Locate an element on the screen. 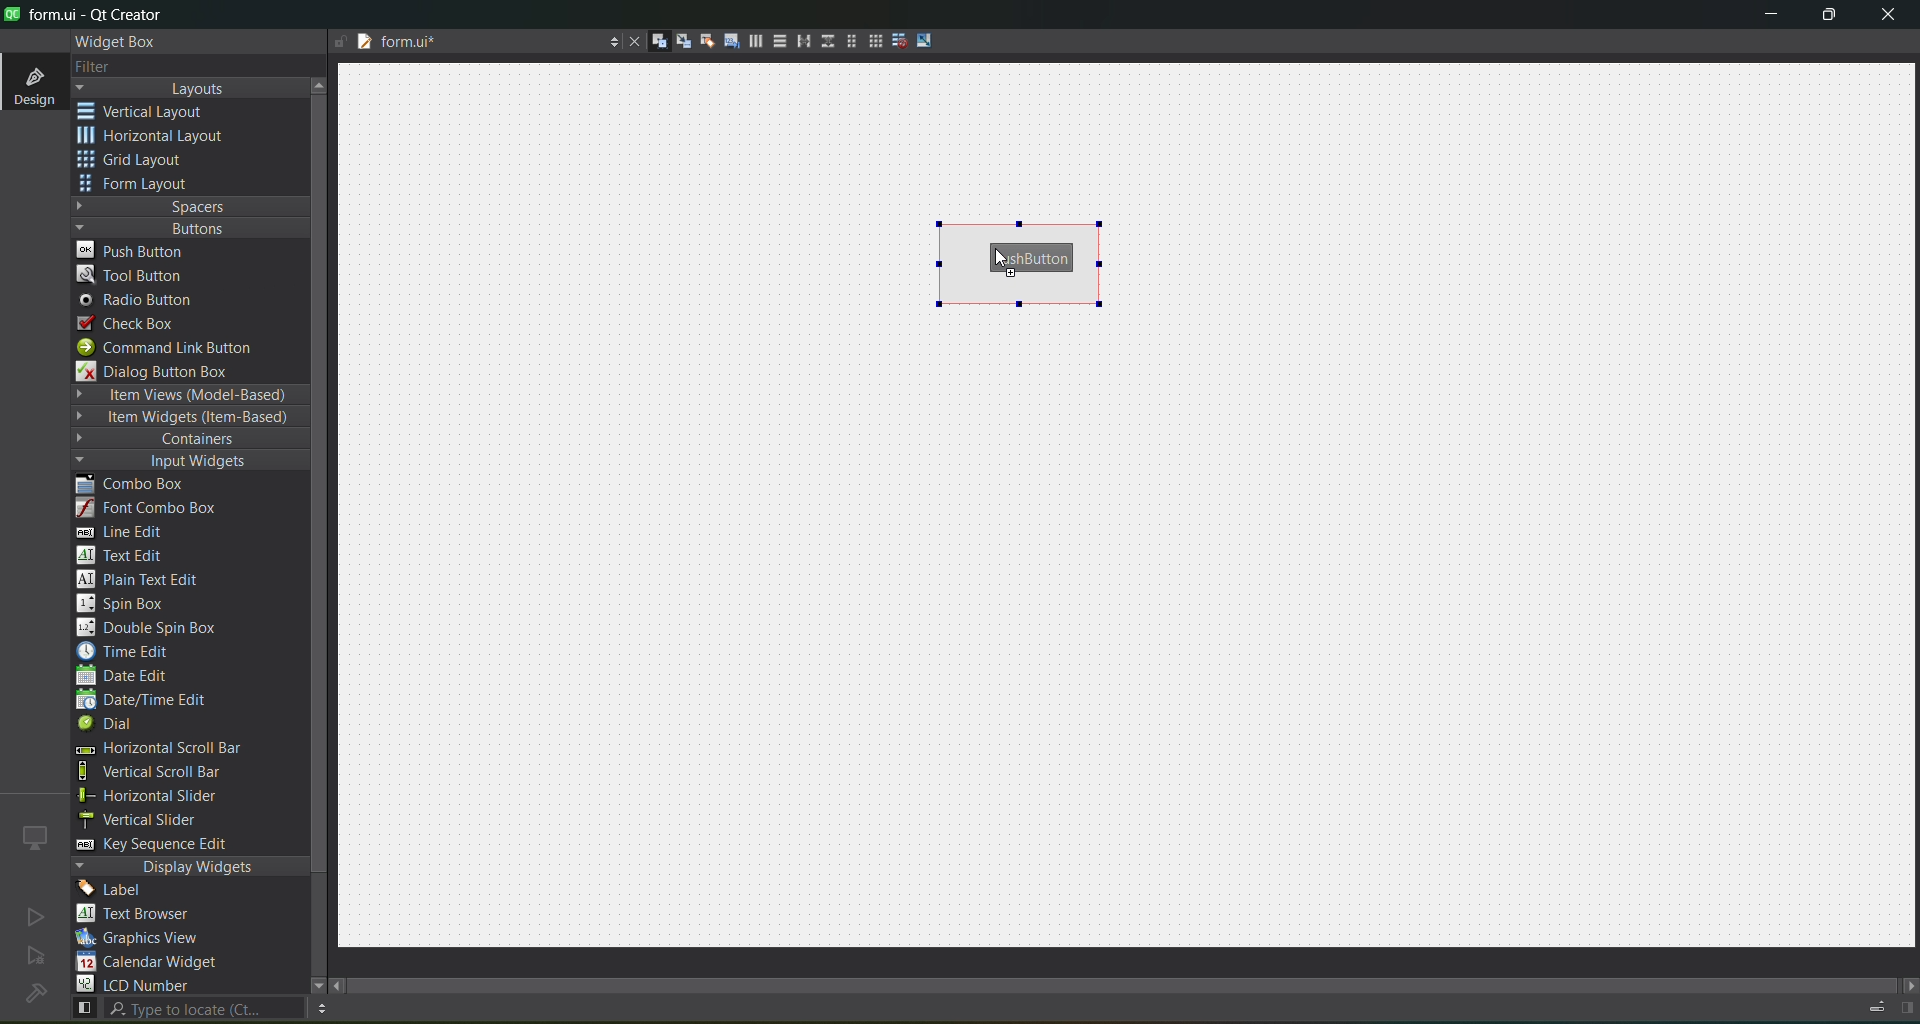 The height and width of the screenshot is (1024, 1920). vertical is located at coordinates (155, 112).